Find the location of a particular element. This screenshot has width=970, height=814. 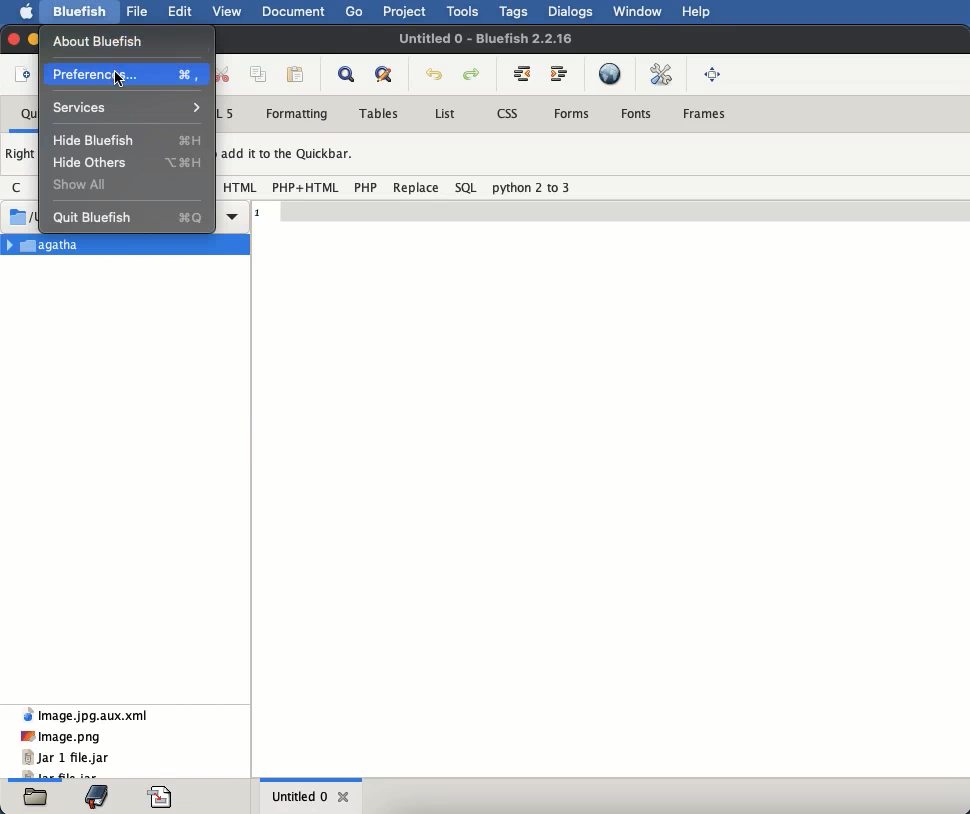

C is located at coordinates (19, 186).